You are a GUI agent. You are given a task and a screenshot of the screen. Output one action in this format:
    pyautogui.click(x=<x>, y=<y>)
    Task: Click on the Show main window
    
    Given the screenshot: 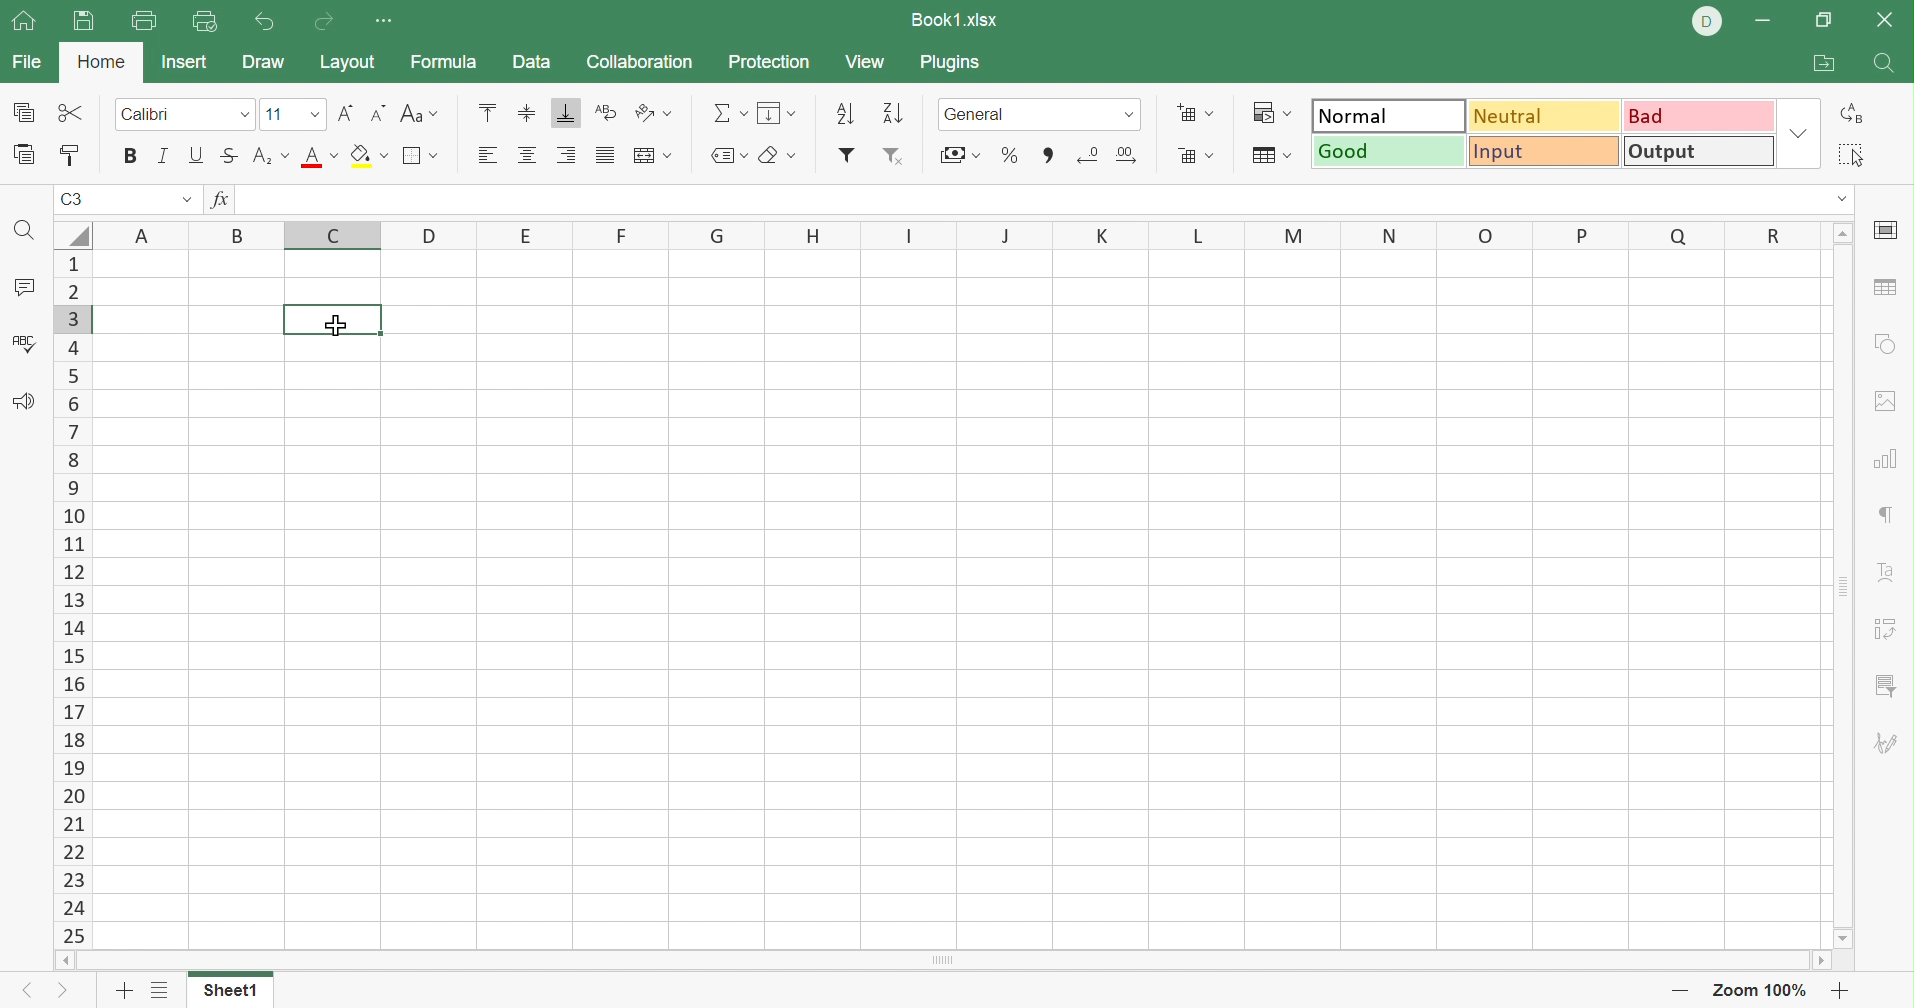 What is the action you would take?
    pyautogui.click(x=23, y=19)
    